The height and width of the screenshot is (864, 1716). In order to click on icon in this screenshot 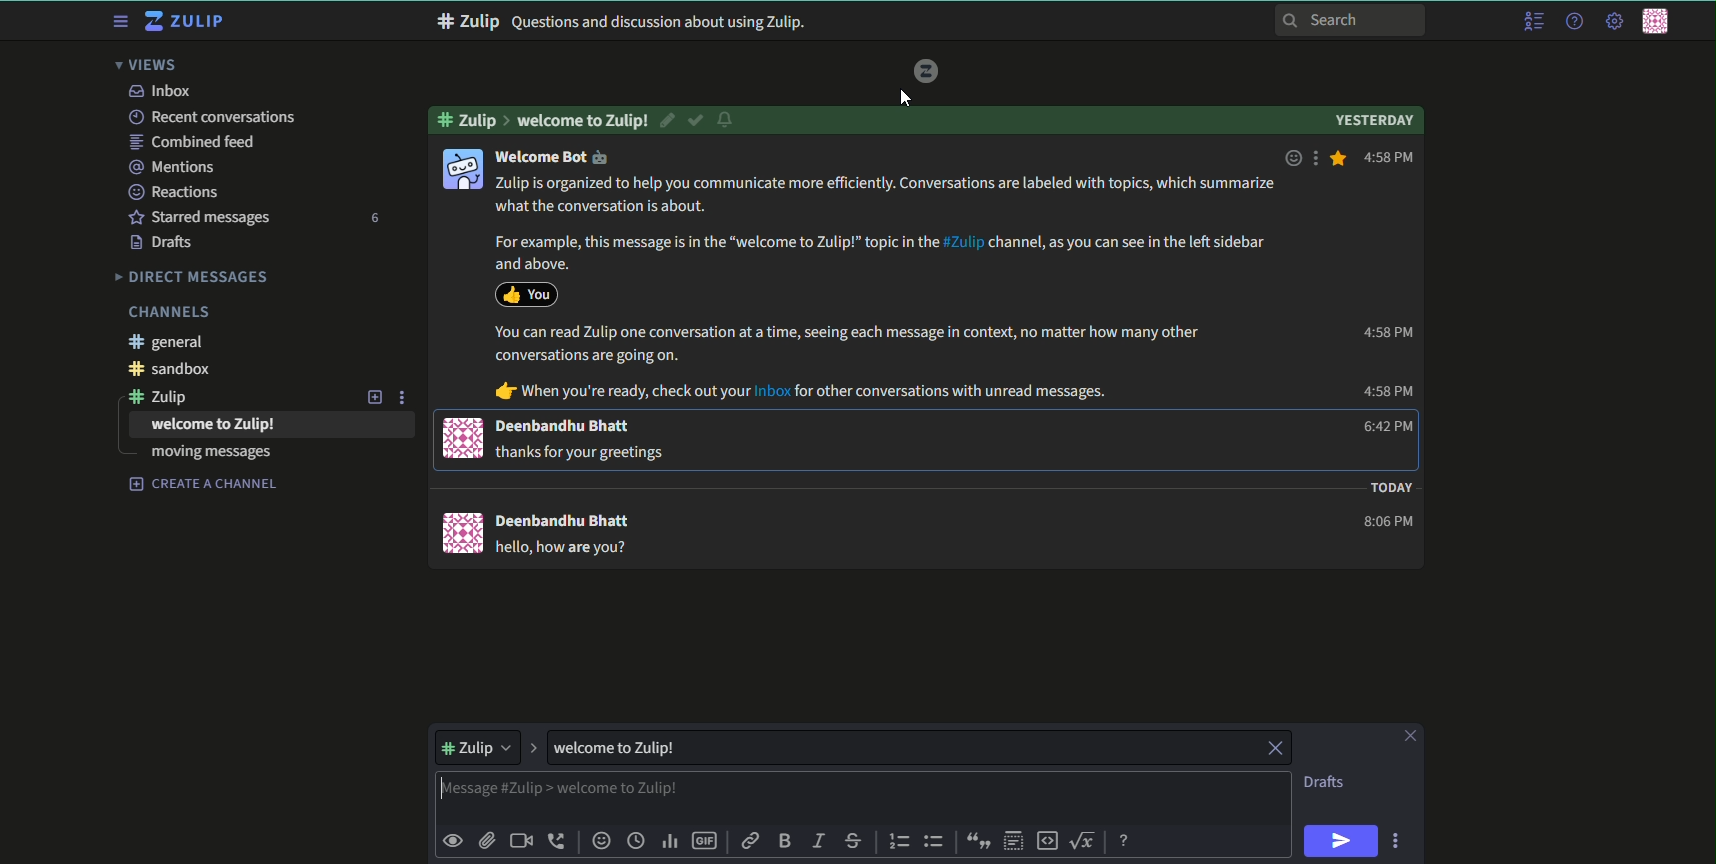, I will do `click(461, 530)`.